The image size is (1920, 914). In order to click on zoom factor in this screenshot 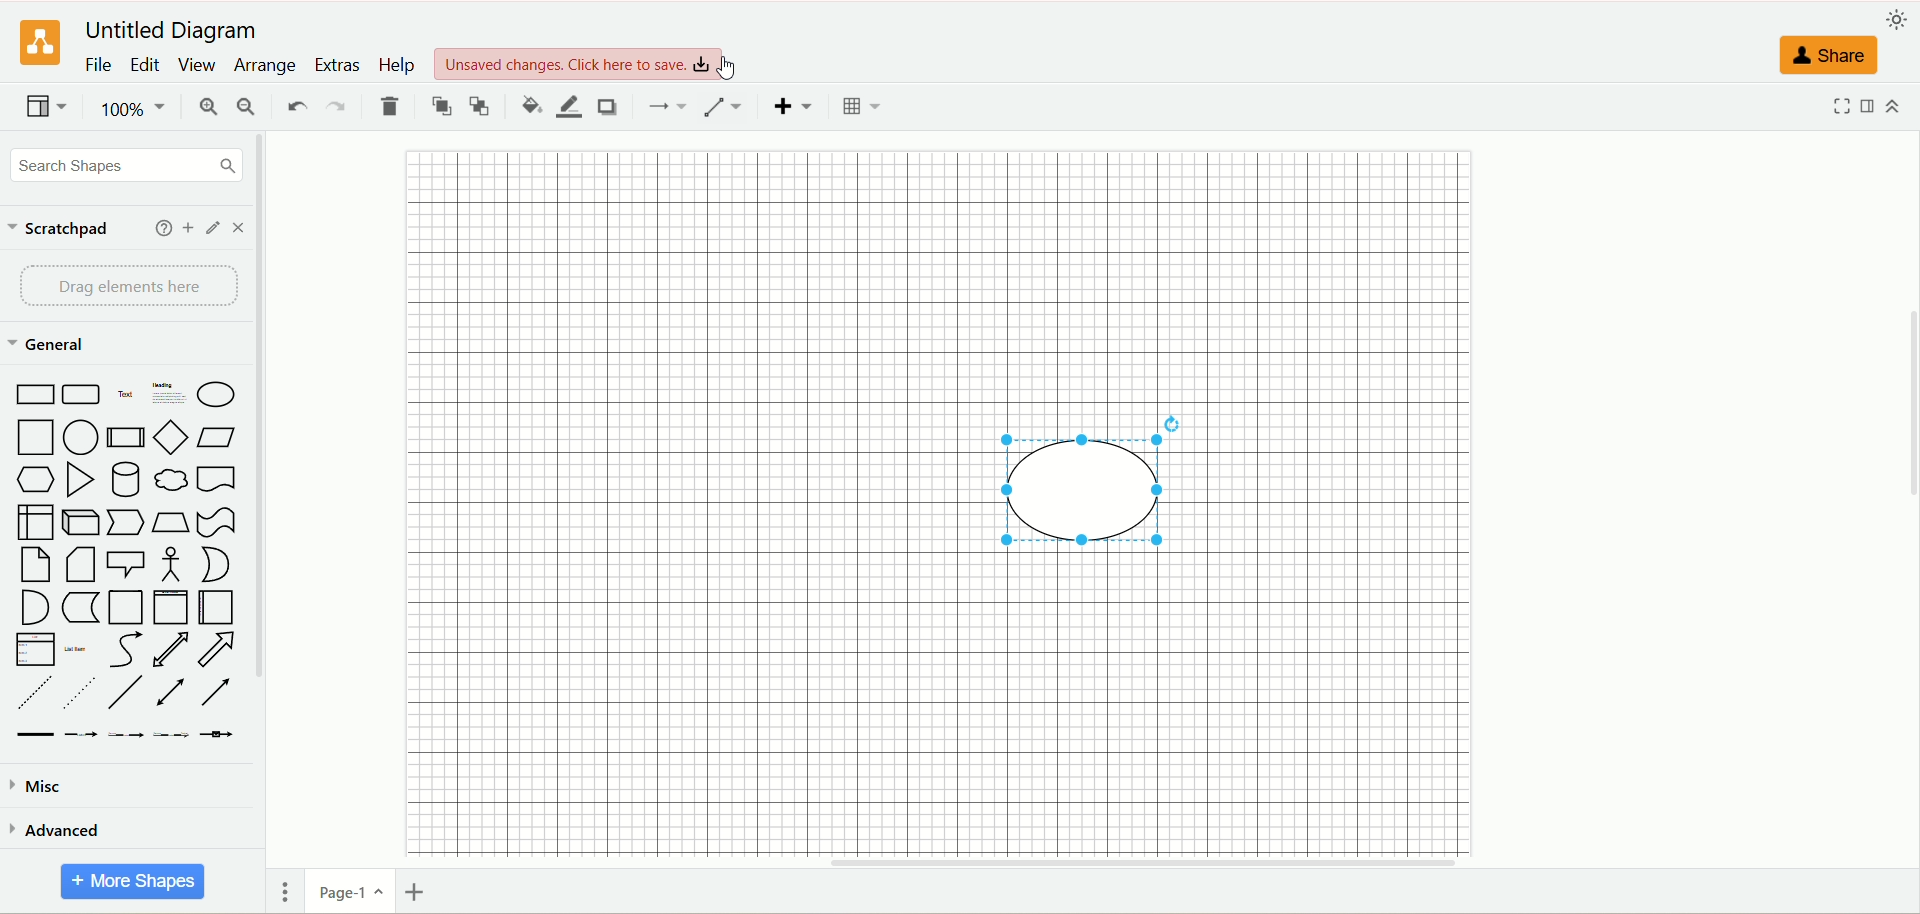, I will do `click(137, 108)`.